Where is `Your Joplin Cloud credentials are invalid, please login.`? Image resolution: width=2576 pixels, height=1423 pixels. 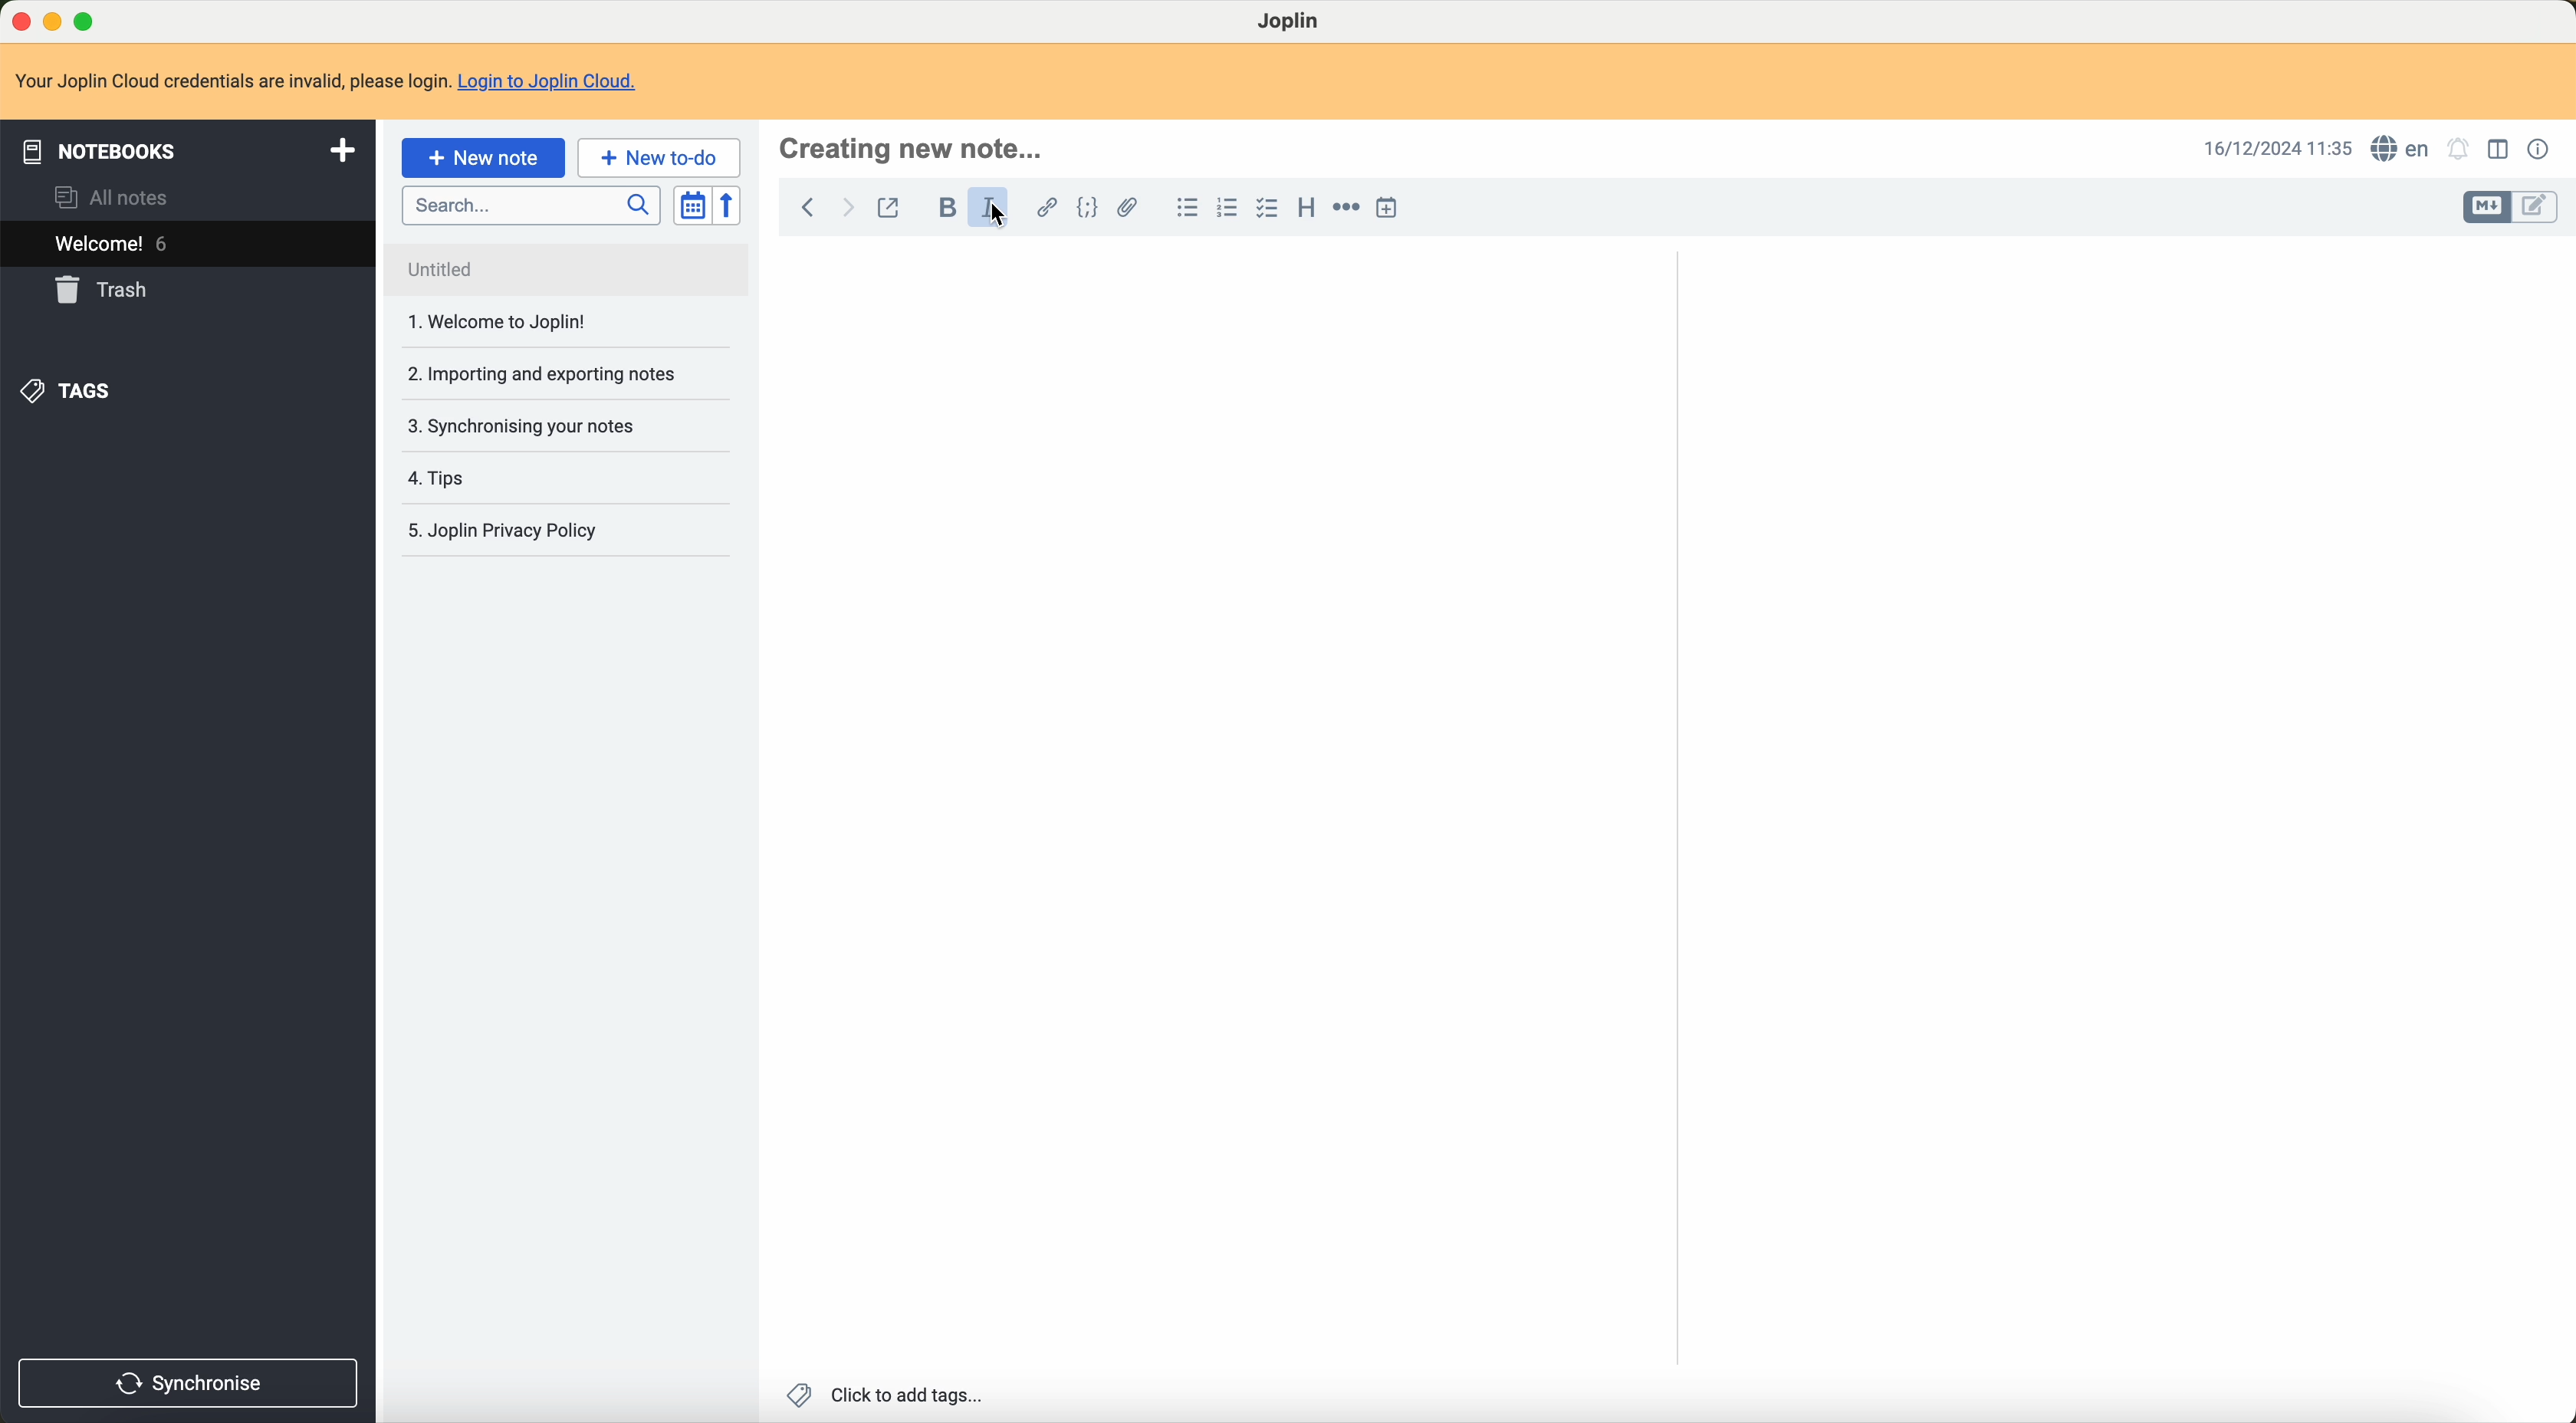 Your Joplin Cloud credentials are invalid, please login. is located at coordinates (230, 79).